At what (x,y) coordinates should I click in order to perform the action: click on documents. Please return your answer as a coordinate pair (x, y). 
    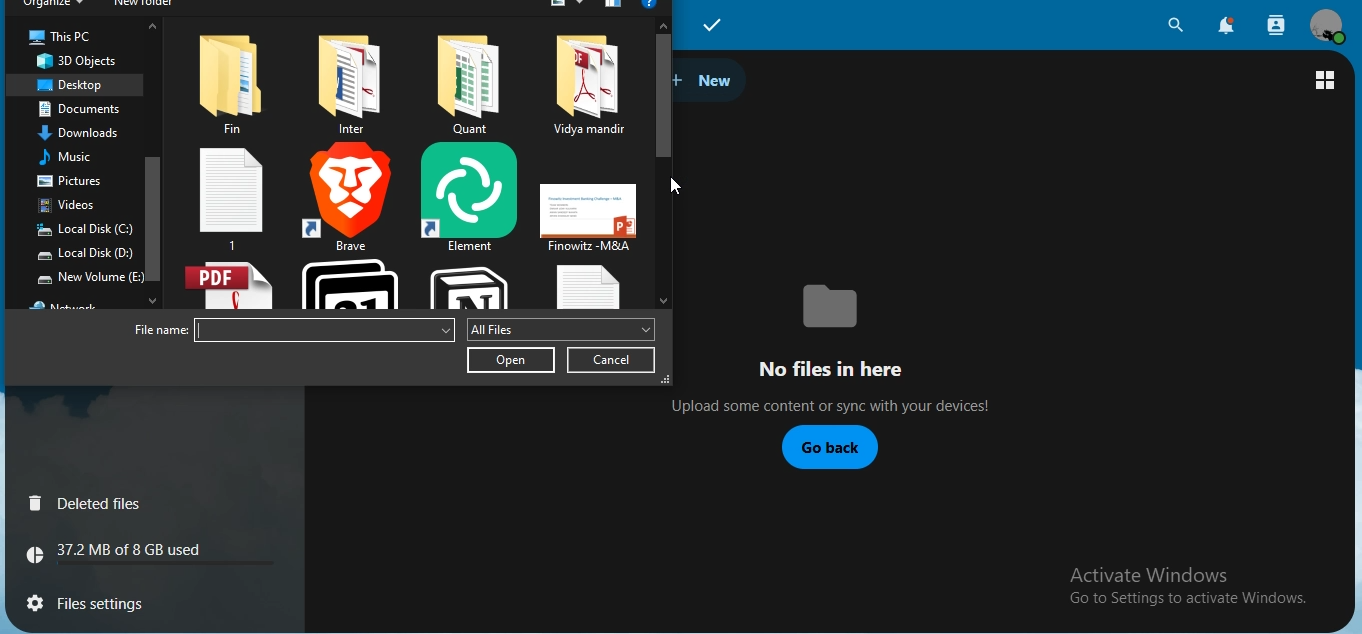
    Looking at the image, I should click on (89, 110).